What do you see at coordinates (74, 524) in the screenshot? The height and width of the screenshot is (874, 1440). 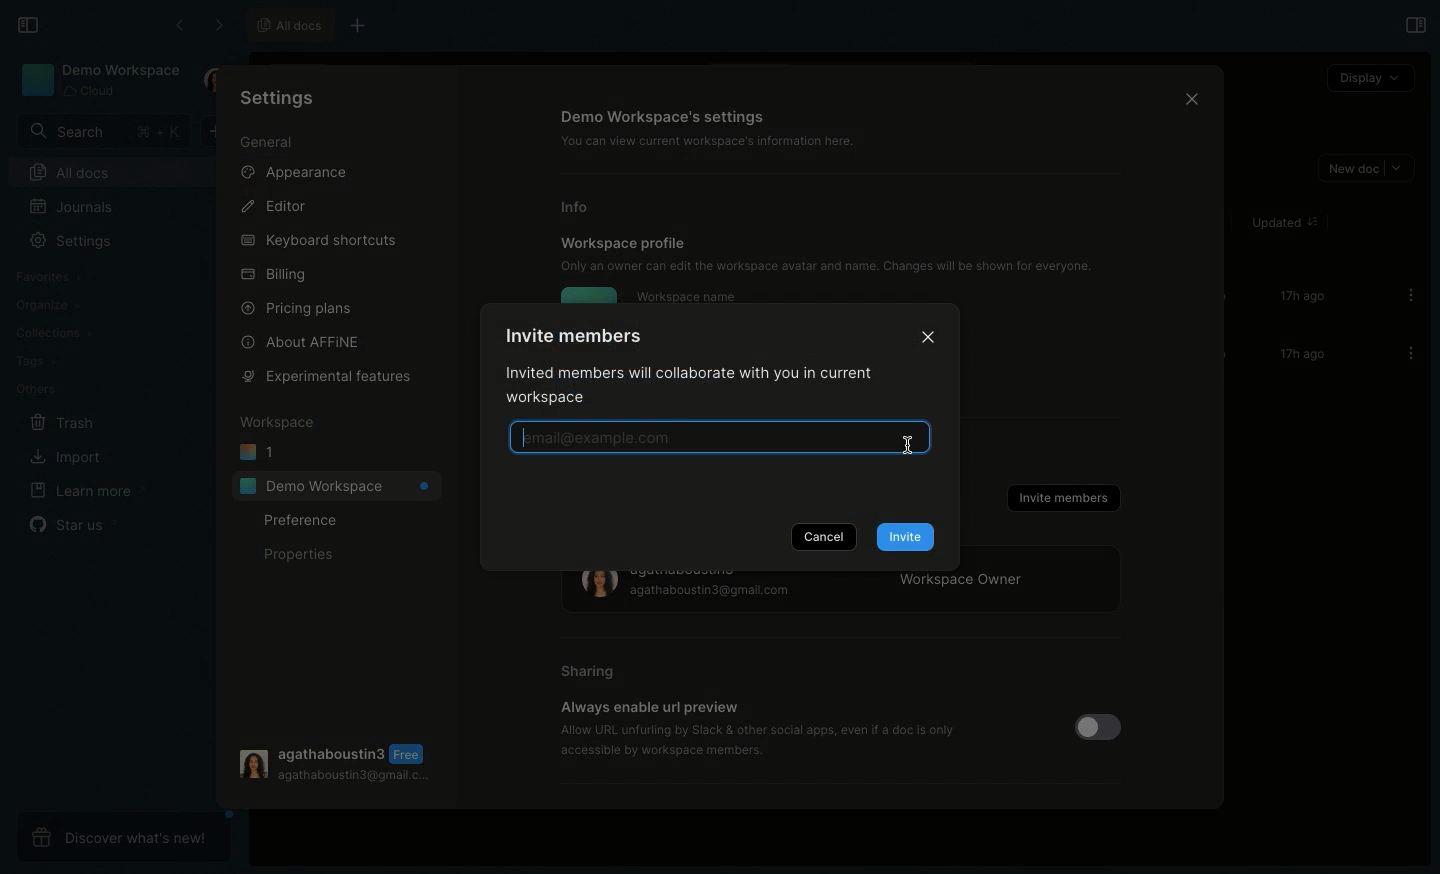 I see `Star us` at bounding box center [74, 524].